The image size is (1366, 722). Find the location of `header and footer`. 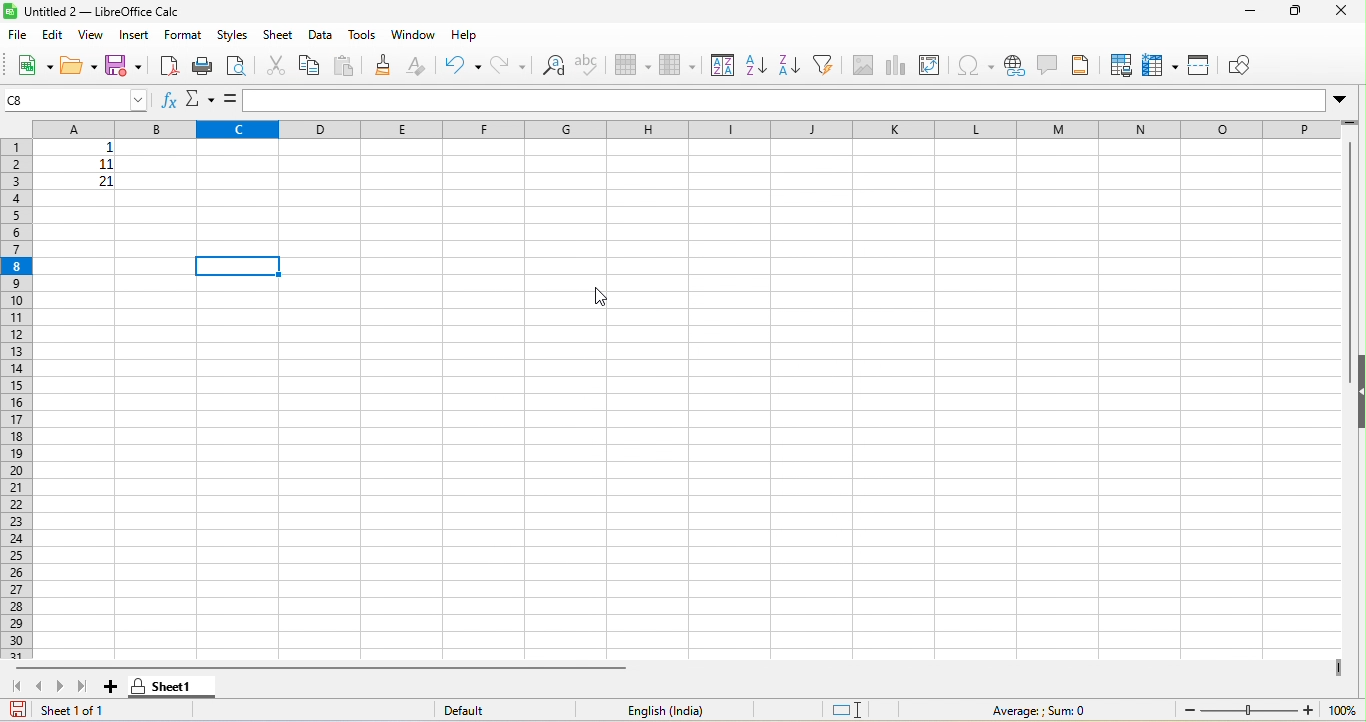

header and footer is located at coordinates (1095, 65).